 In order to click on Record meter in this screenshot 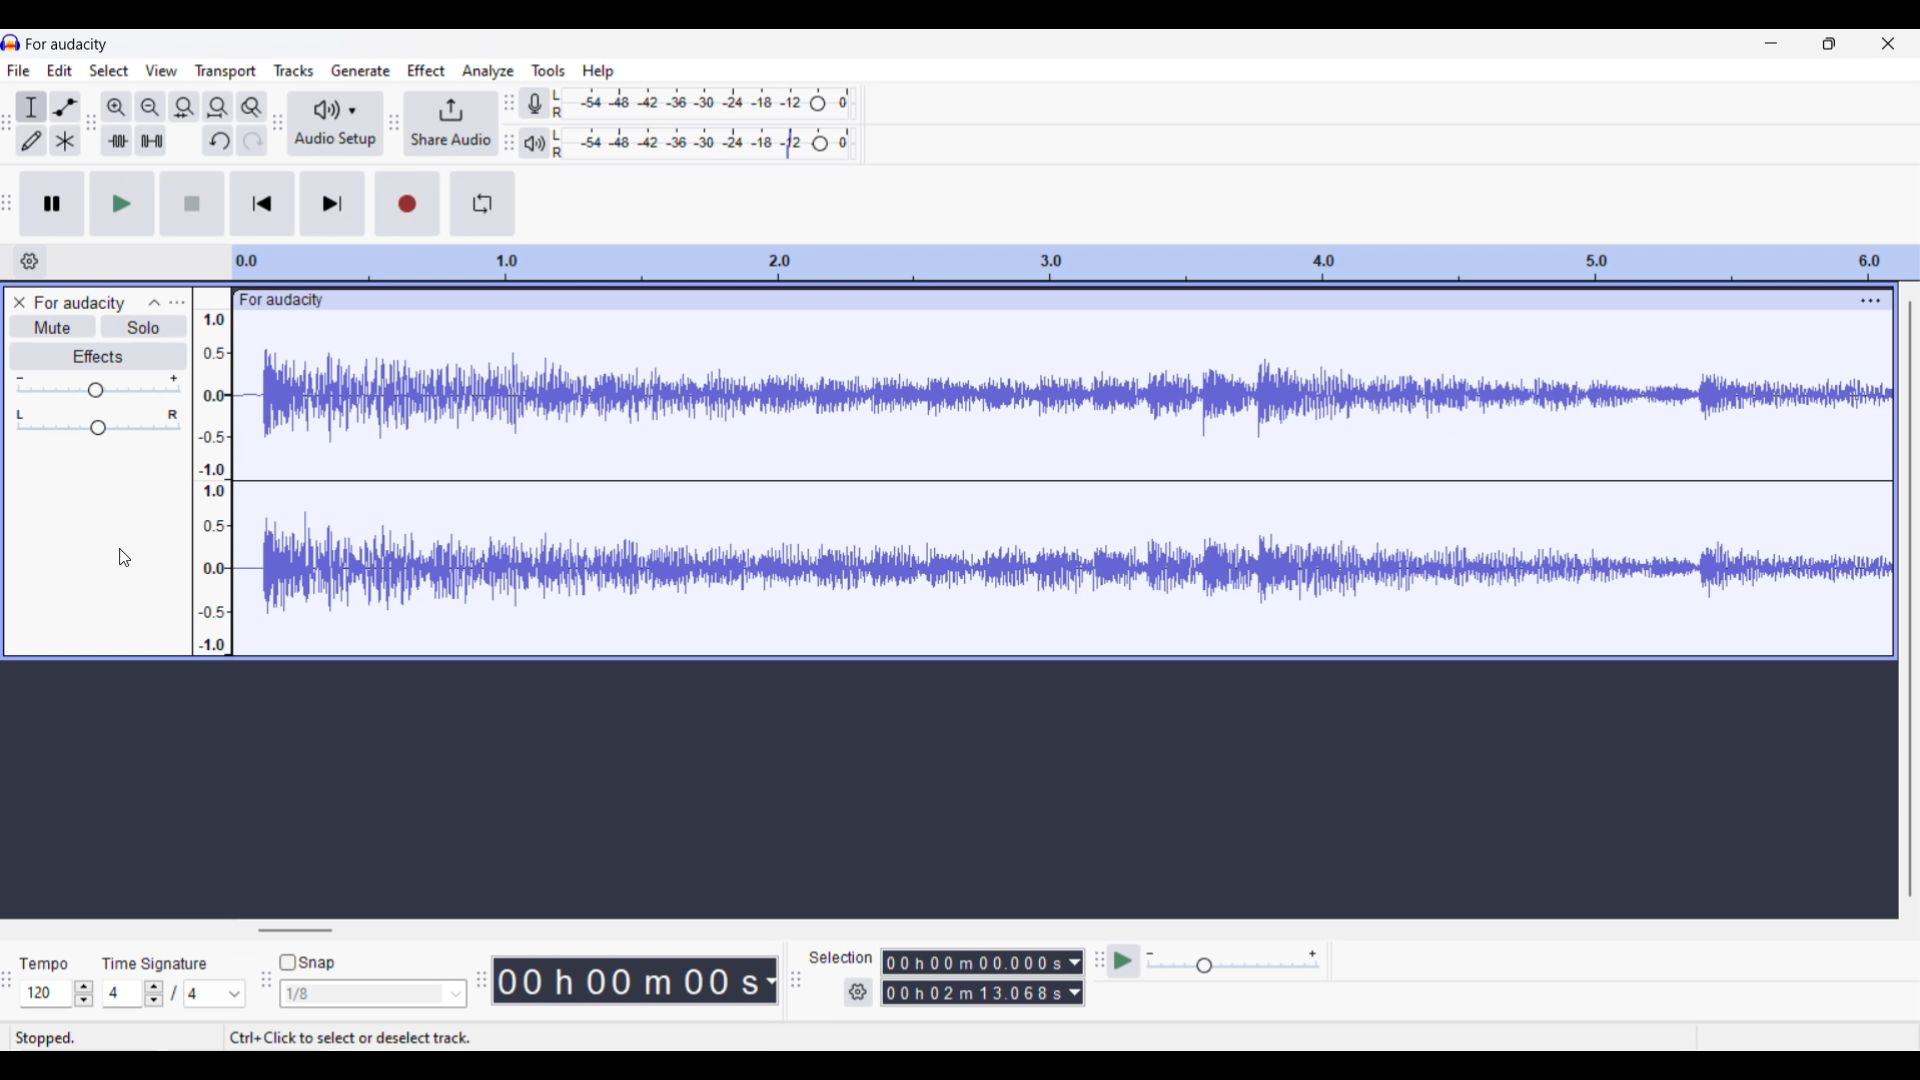, I will do `click(532, 103)`.